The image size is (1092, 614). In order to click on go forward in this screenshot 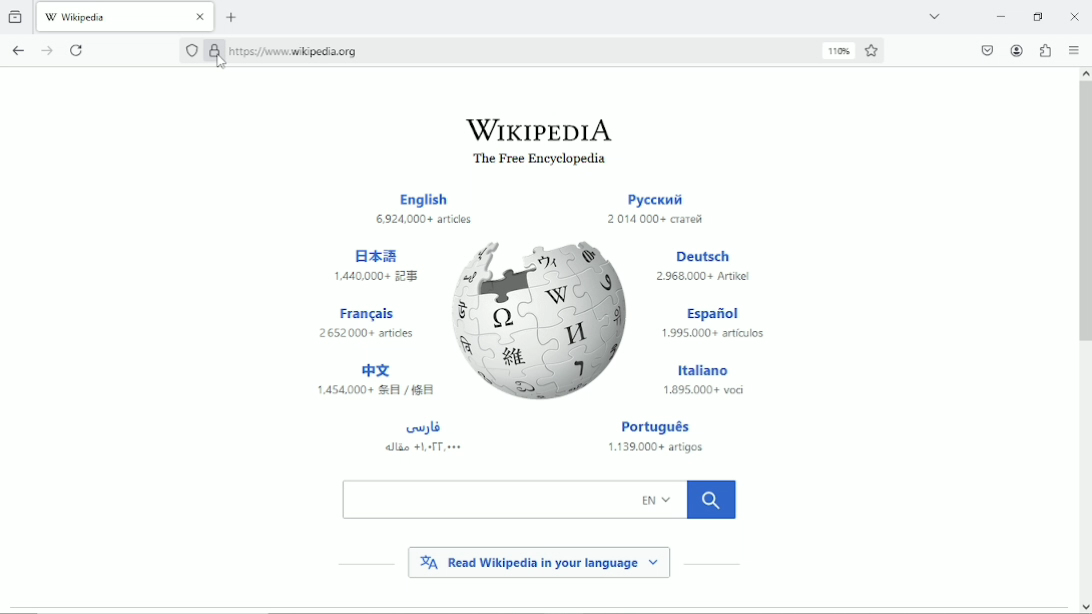, I will do `click(48, 50)`.